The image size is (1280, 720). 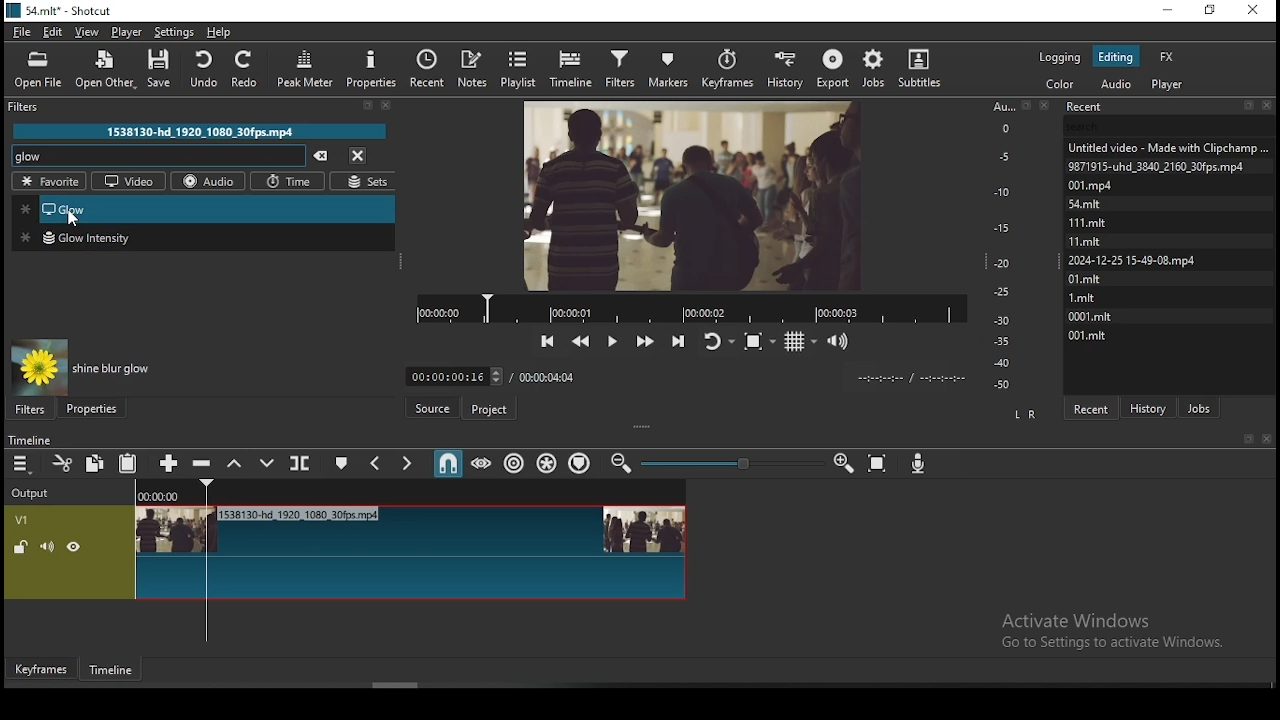 What do you see at coordinates (471, 68) in the screenshot?
I see `notes` at bounding box center [471, 68].